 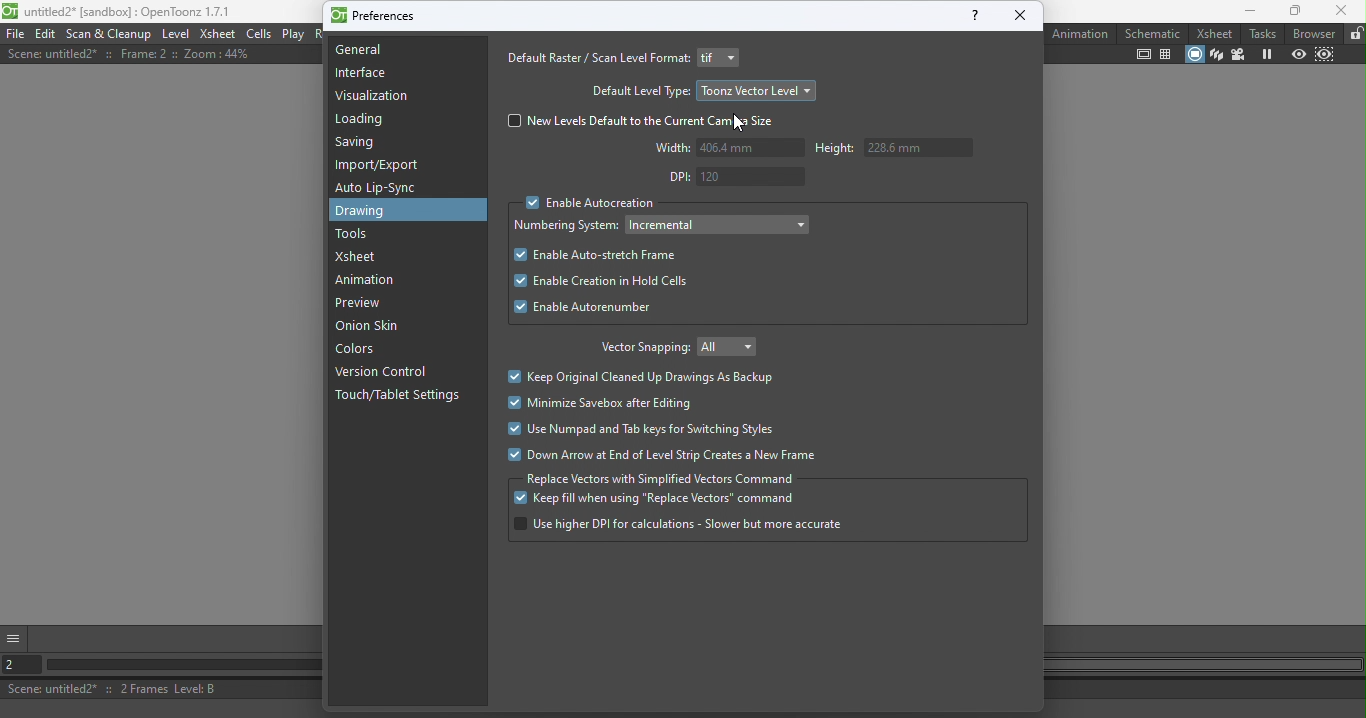 I want to click on Scene: untitled2* :: Frame: 2 i: Zoom: 44%, so click(x=129, y=54).